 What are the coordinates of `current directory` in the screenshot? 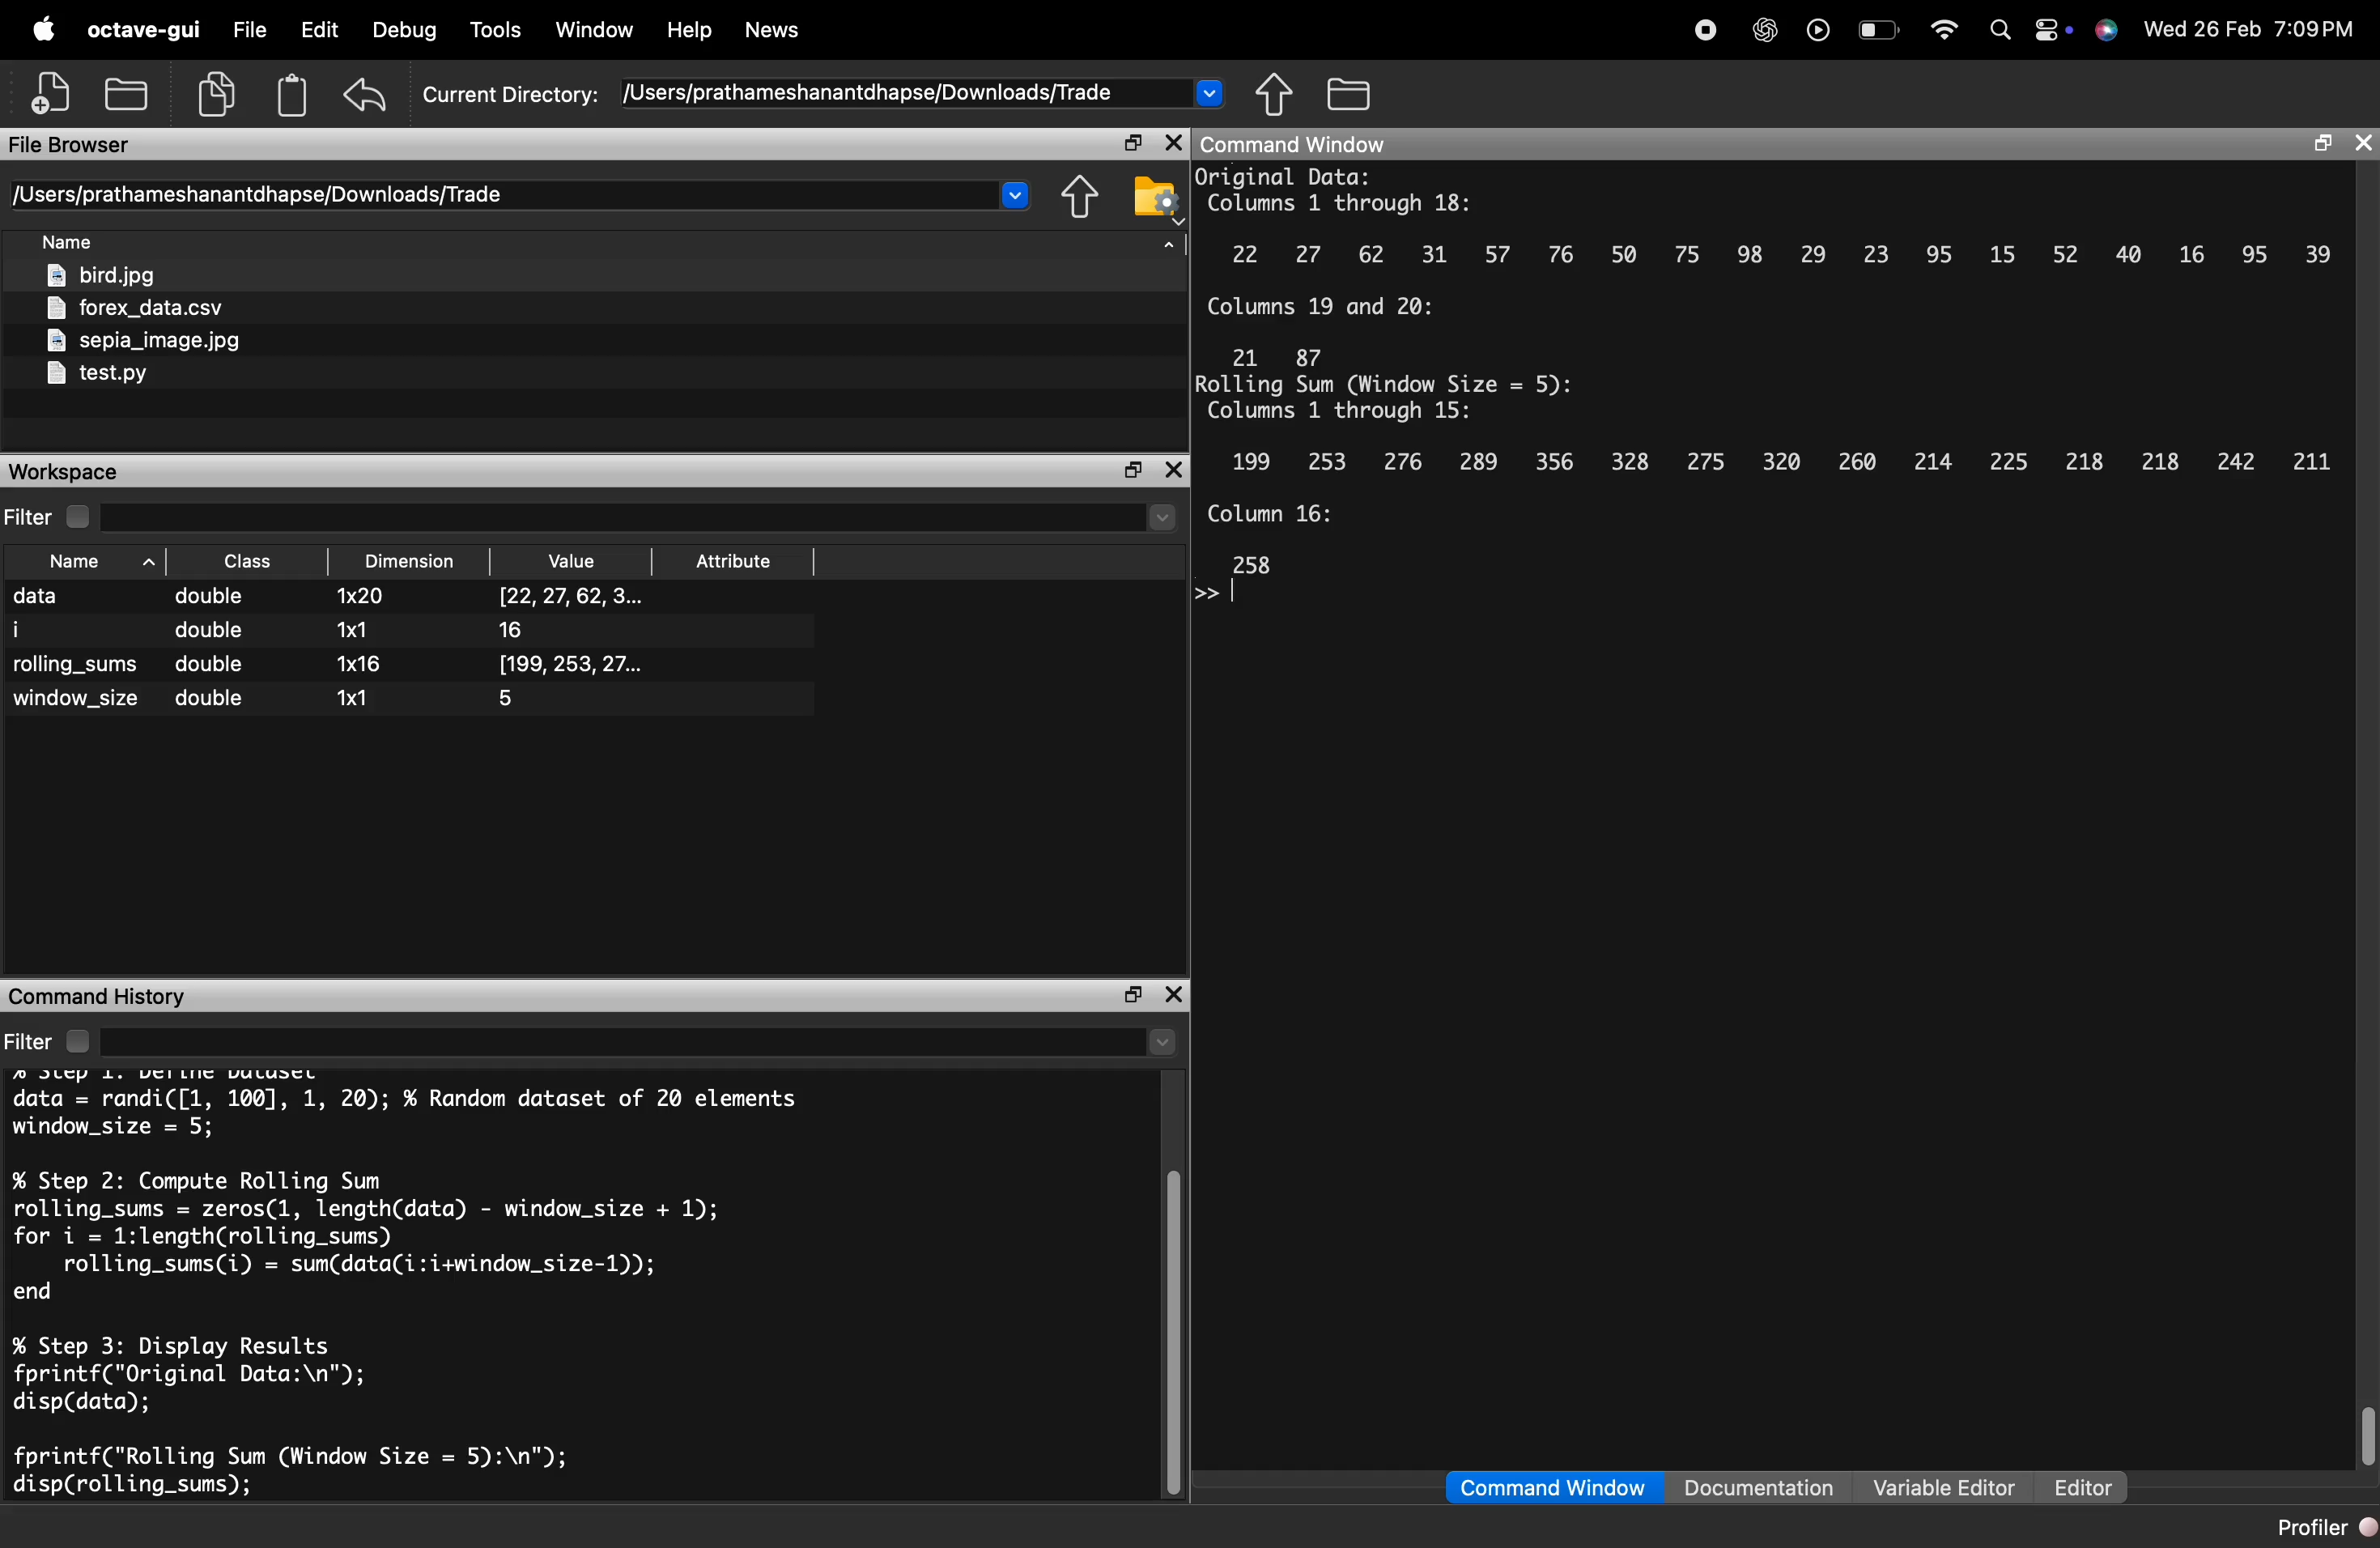 It's located at (522, 195).